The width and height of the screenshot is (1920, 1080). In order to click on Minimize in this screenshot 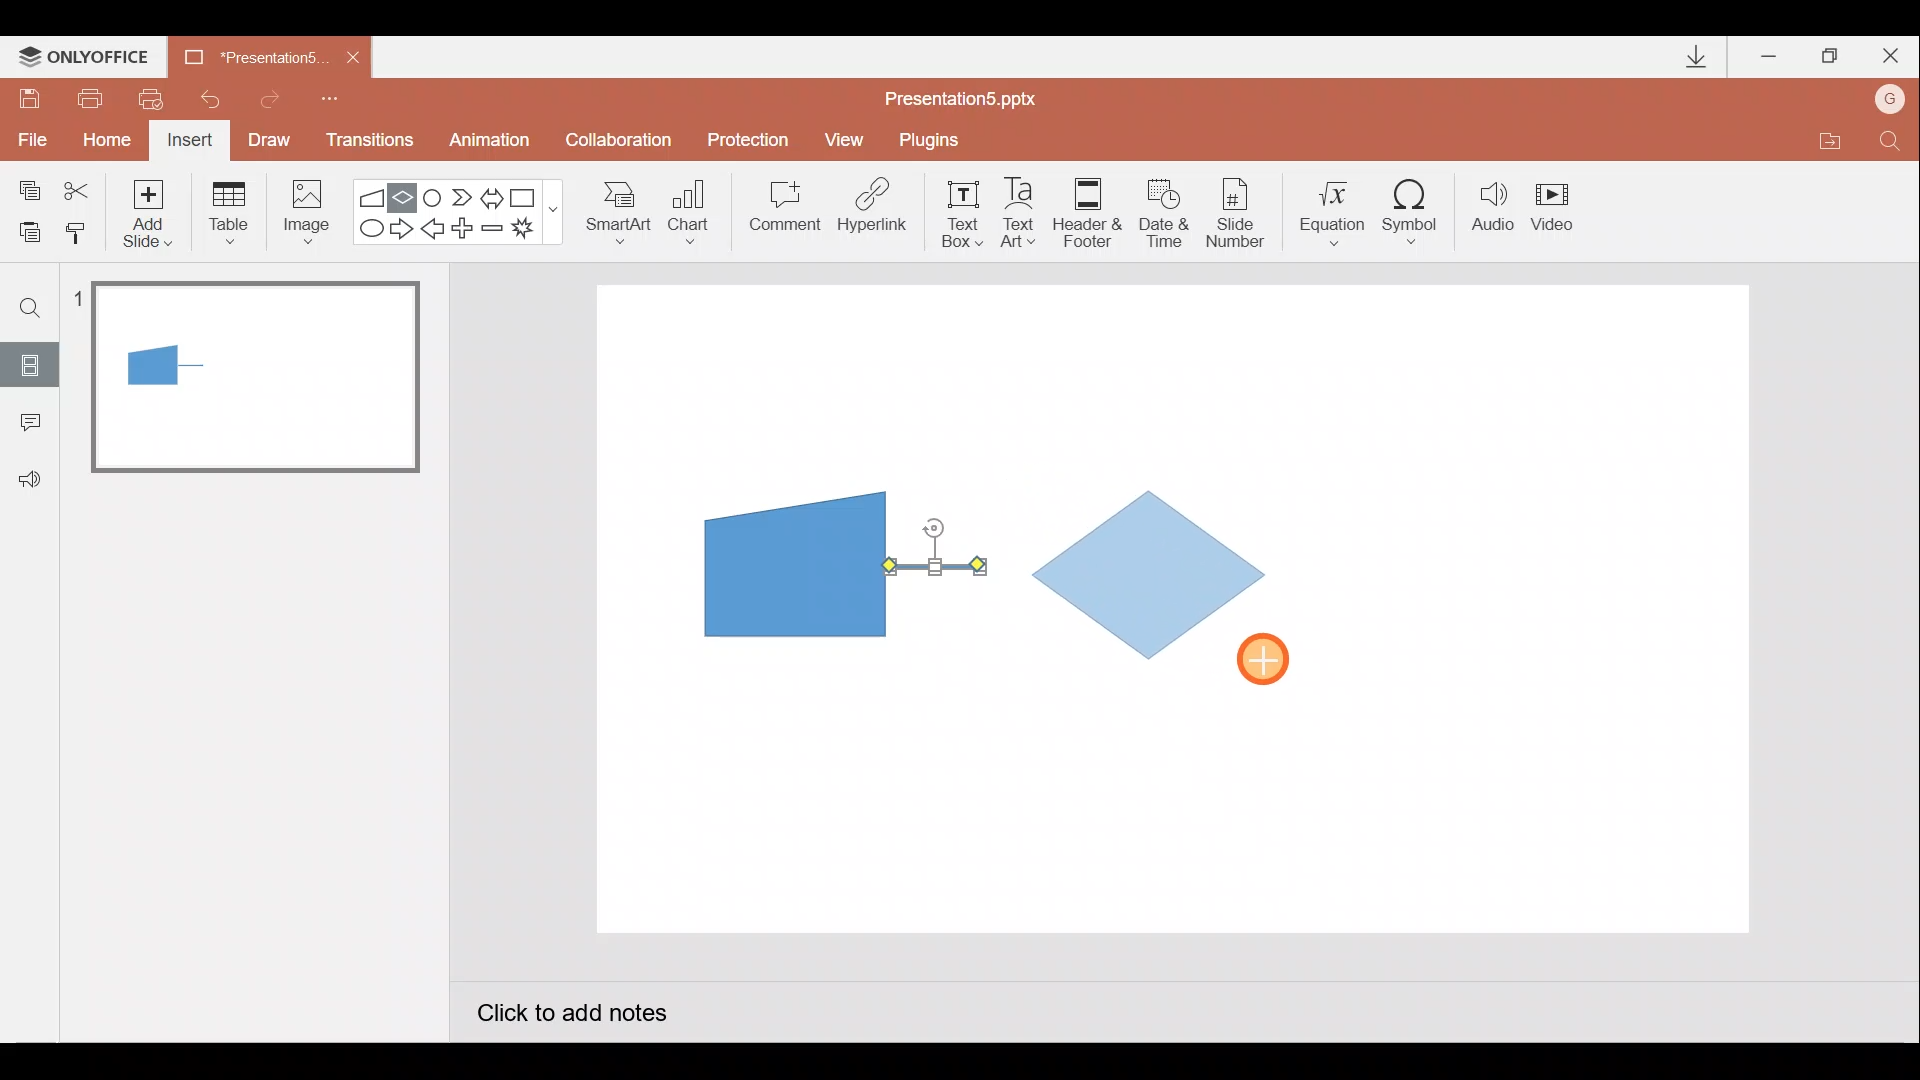, I will do `click(1771, 58)`.